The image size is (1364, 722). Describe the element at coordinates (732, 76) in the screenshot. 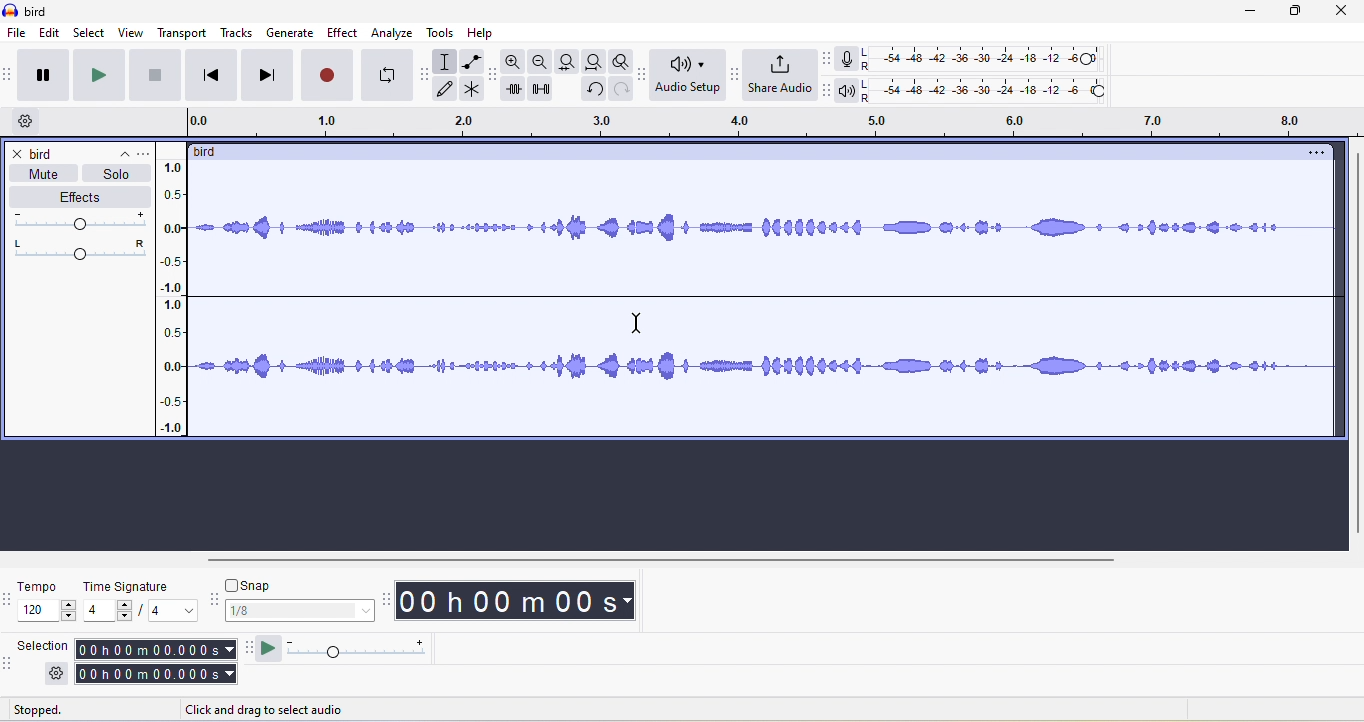

I see `audacity share audio toolbar` at that location.